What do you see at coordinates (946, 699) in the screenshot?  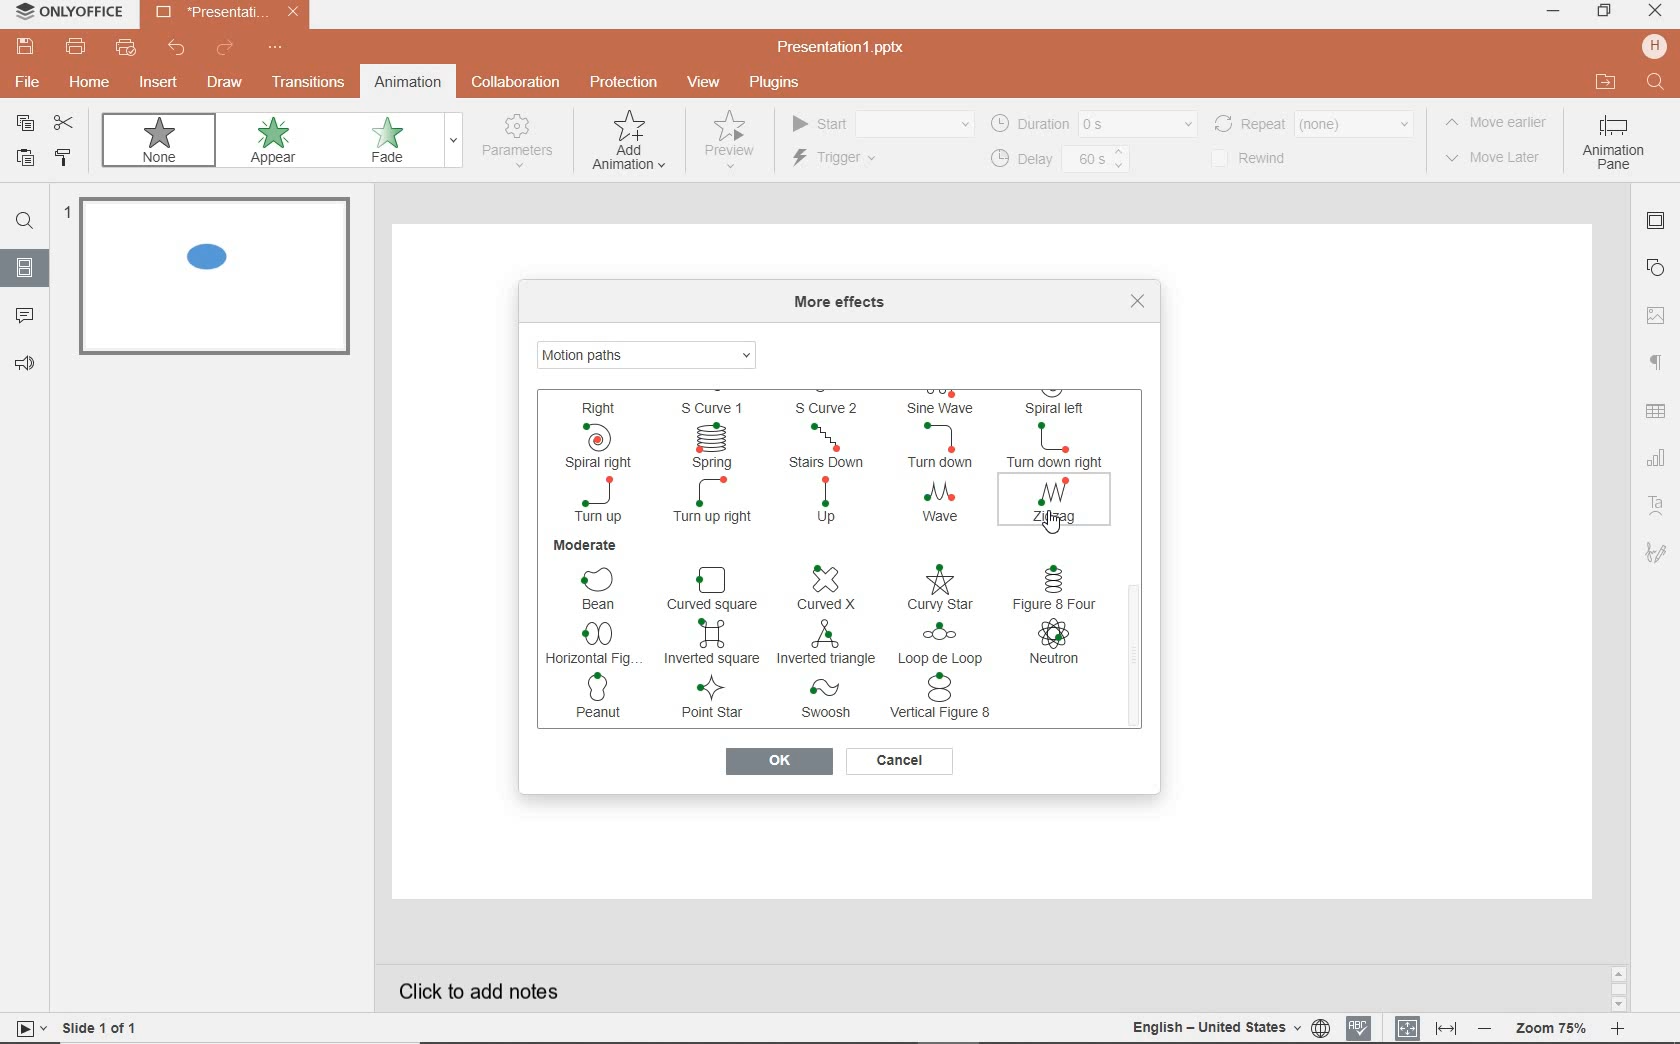 I see `VERTIAL FIGURE` at bounding box center [946, 699].